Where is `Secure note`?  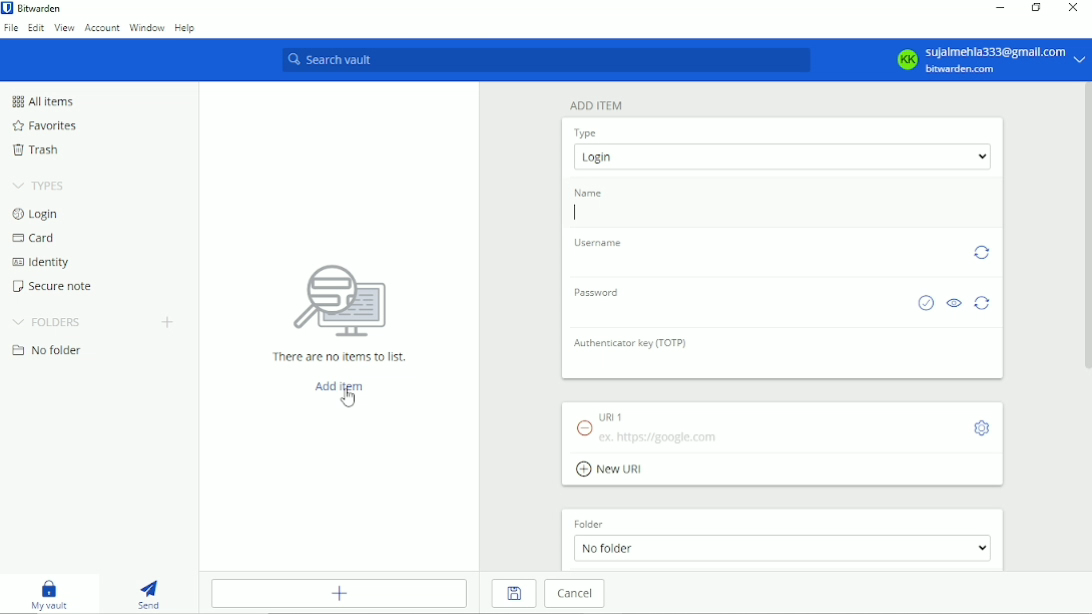
Secure note is located at coordinates (53, 286).